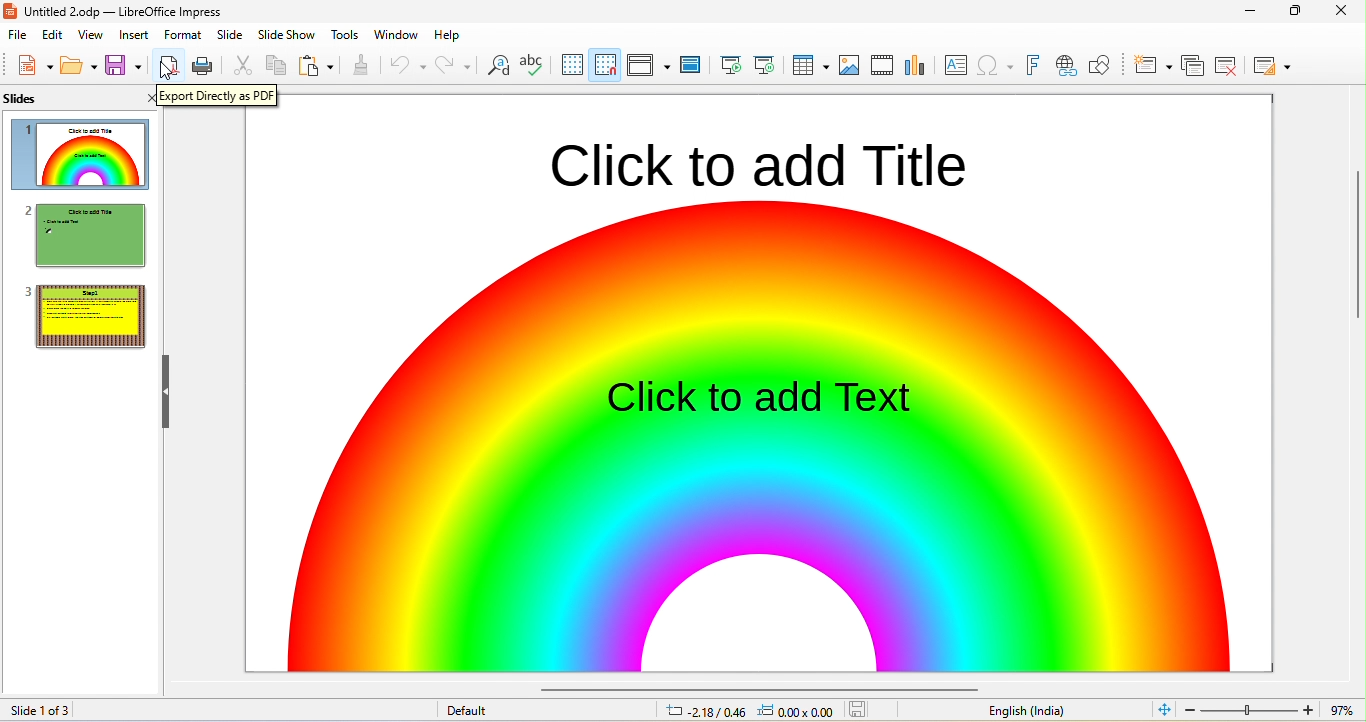 The height and width of the screenshot is (722, 1366). I want to click on fontwork text, so click(1031, 63).